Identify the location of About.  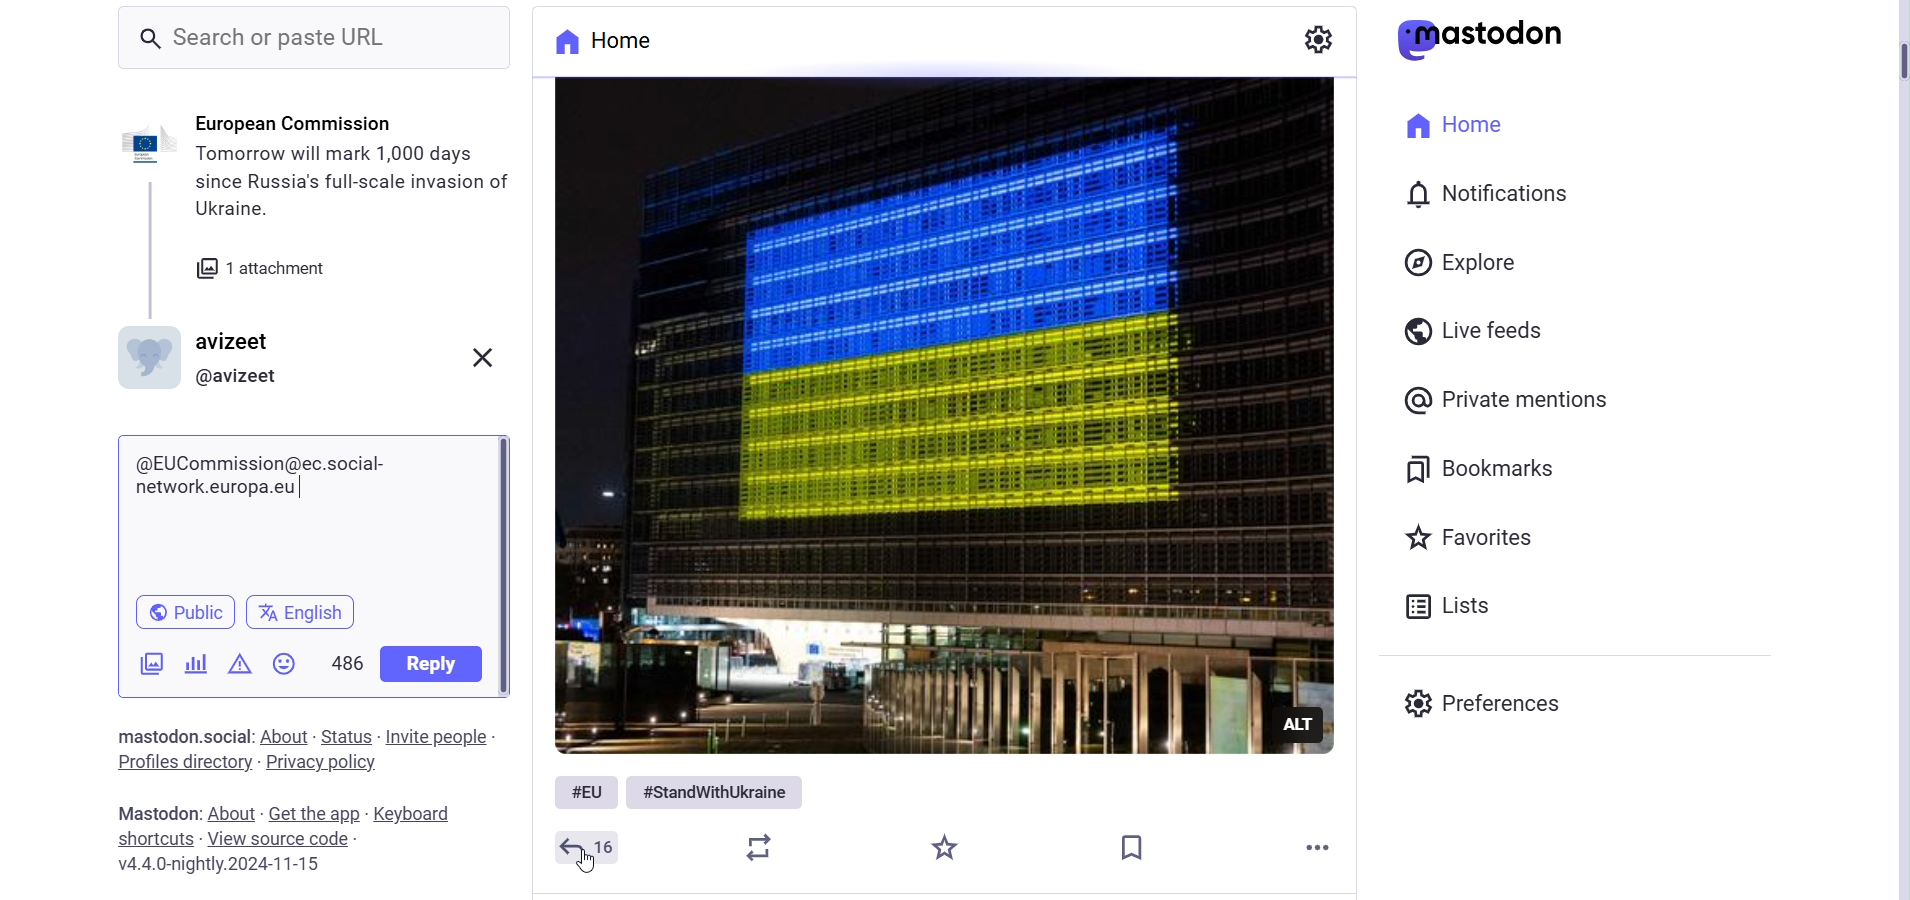
(285, 736).